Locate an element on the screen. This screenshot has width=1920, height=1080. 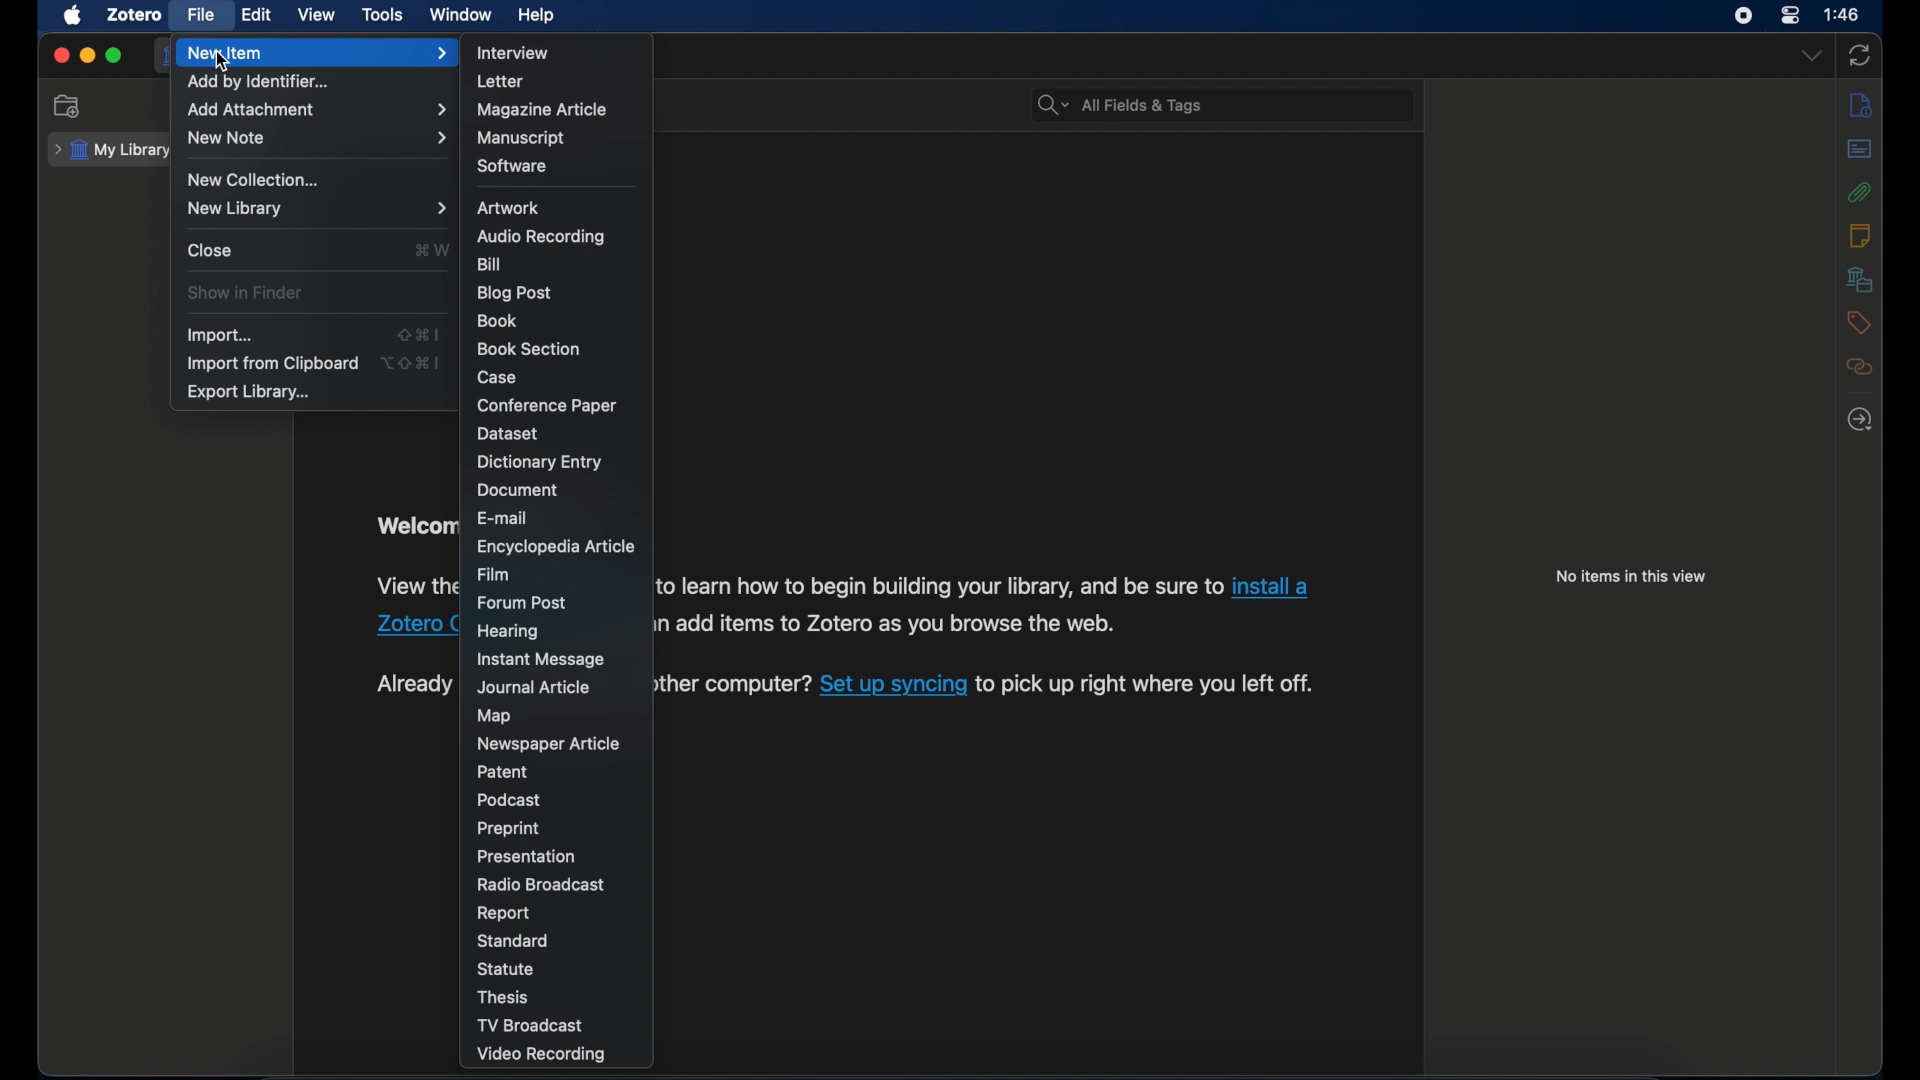
report is located at coordinates (505, 914).